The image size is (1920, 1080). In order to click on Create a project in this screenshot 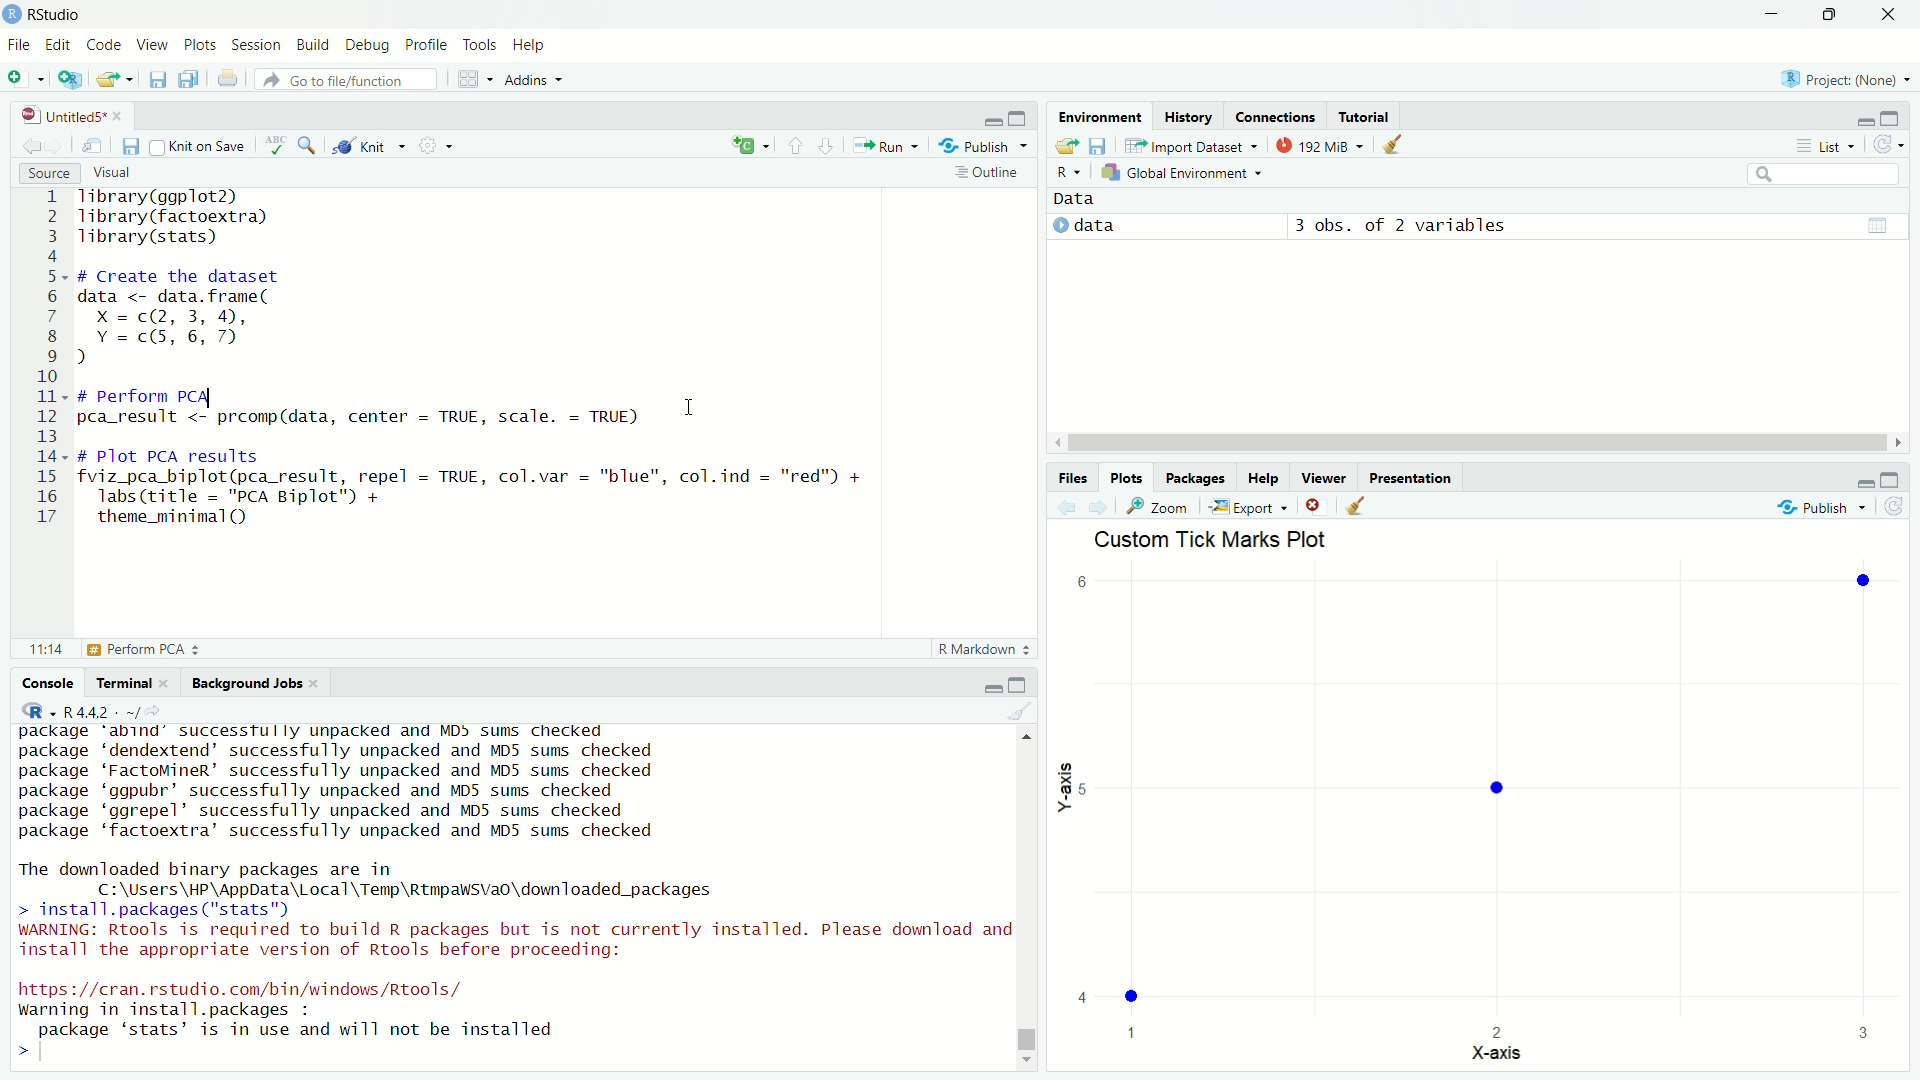, I will do `click(70, 79)`.